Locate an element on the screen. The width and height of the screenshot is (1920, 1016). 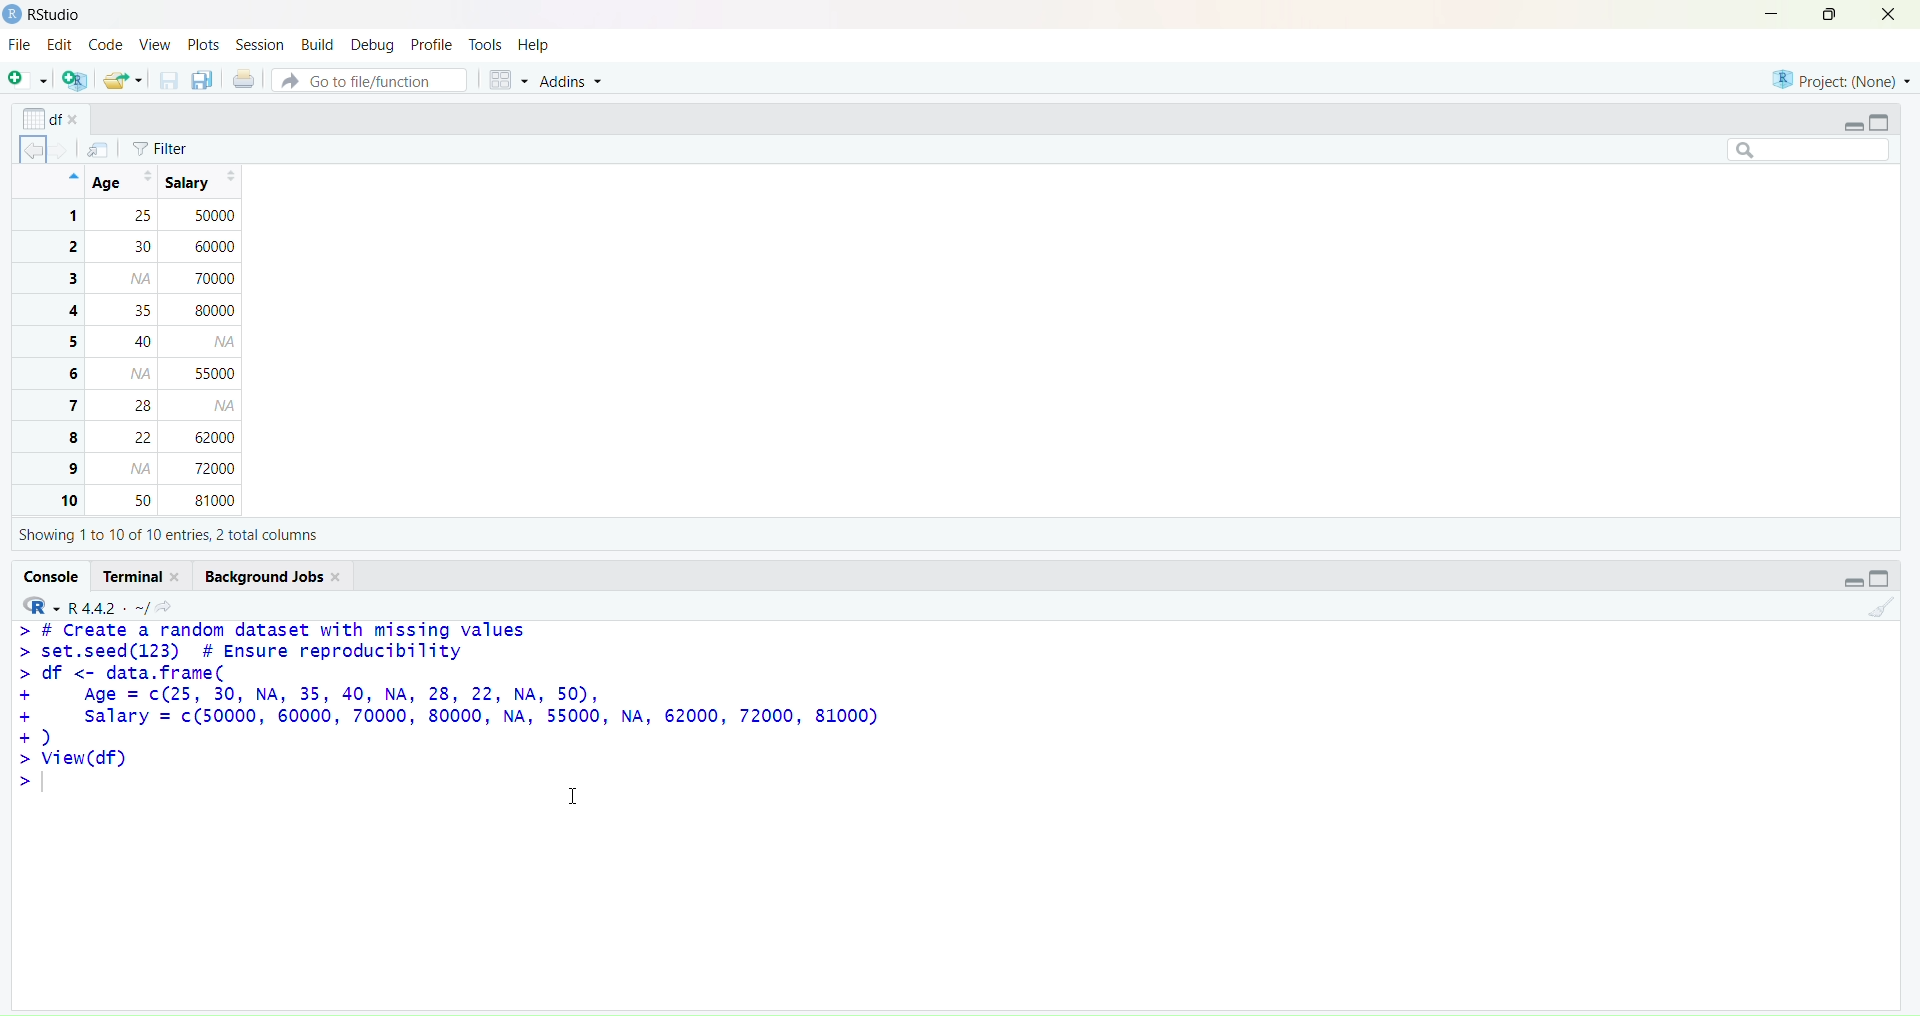
profile is located at coordinates (430, 44).